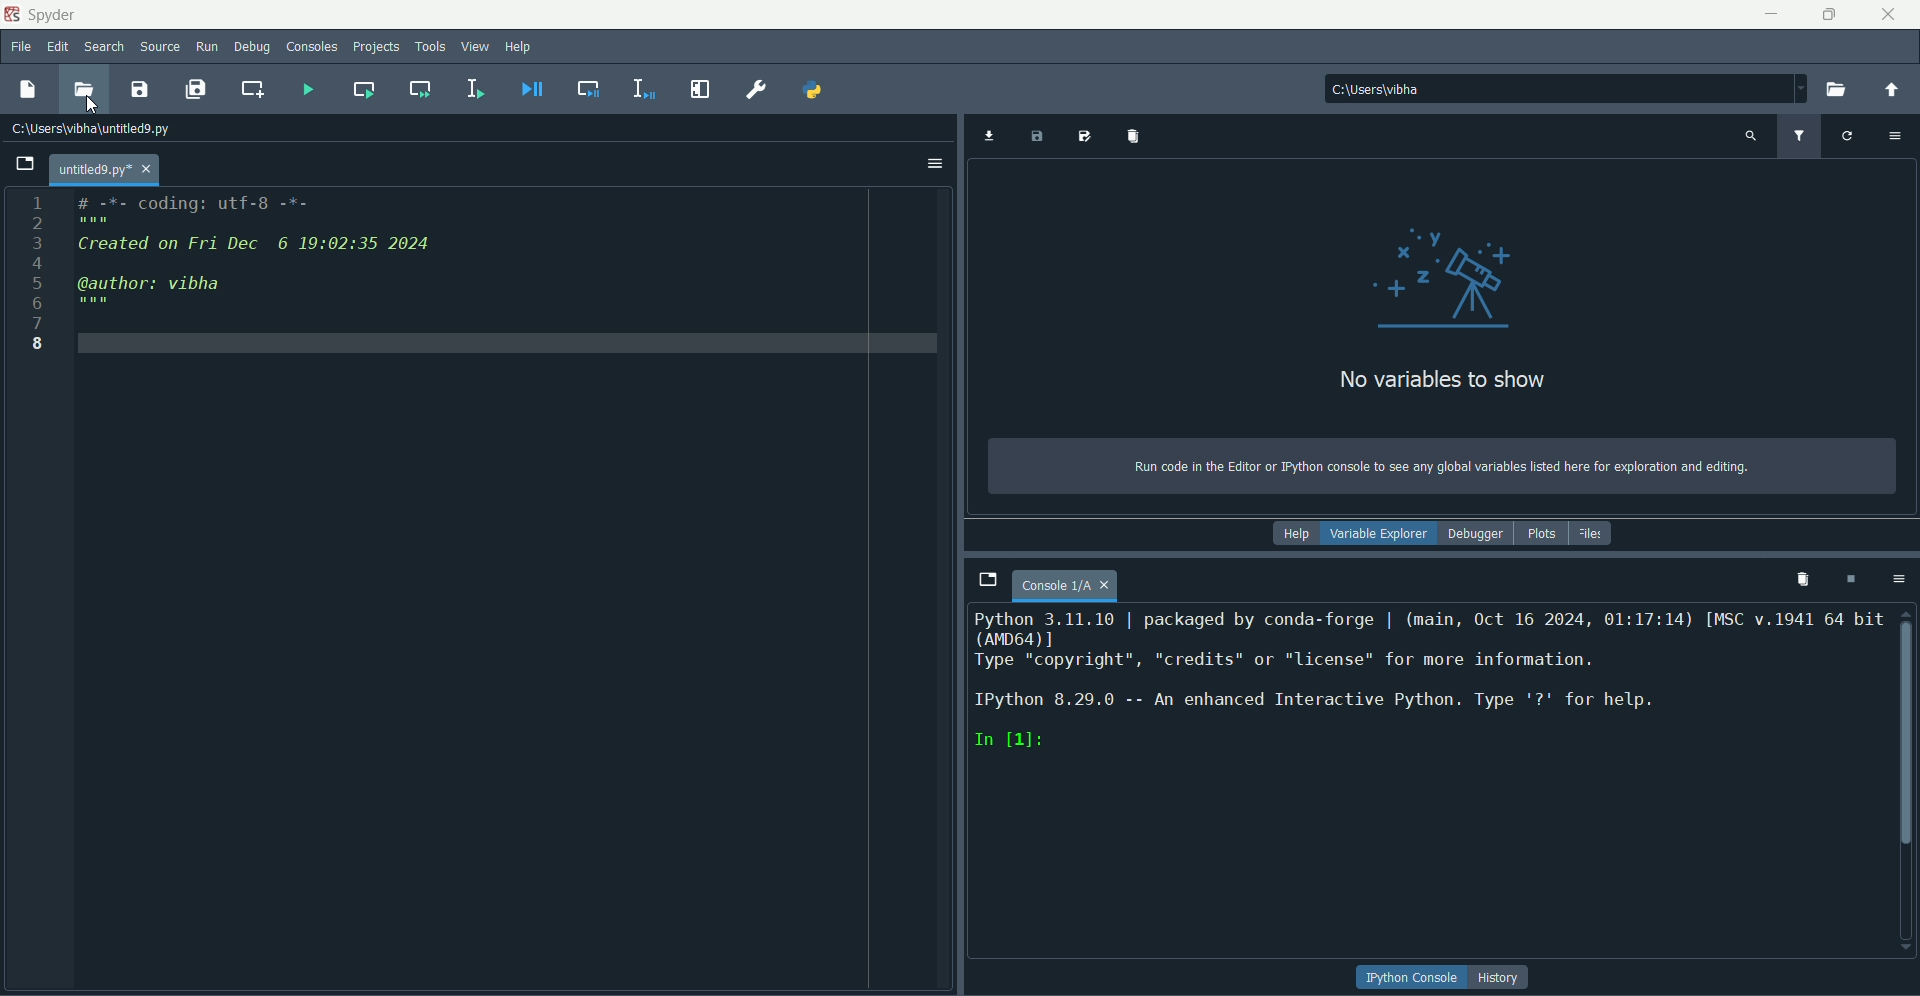 The image size is (1920, 996). Describe the element at coordinates (313, 47) in the screenshot. I see `consoles` at that location.